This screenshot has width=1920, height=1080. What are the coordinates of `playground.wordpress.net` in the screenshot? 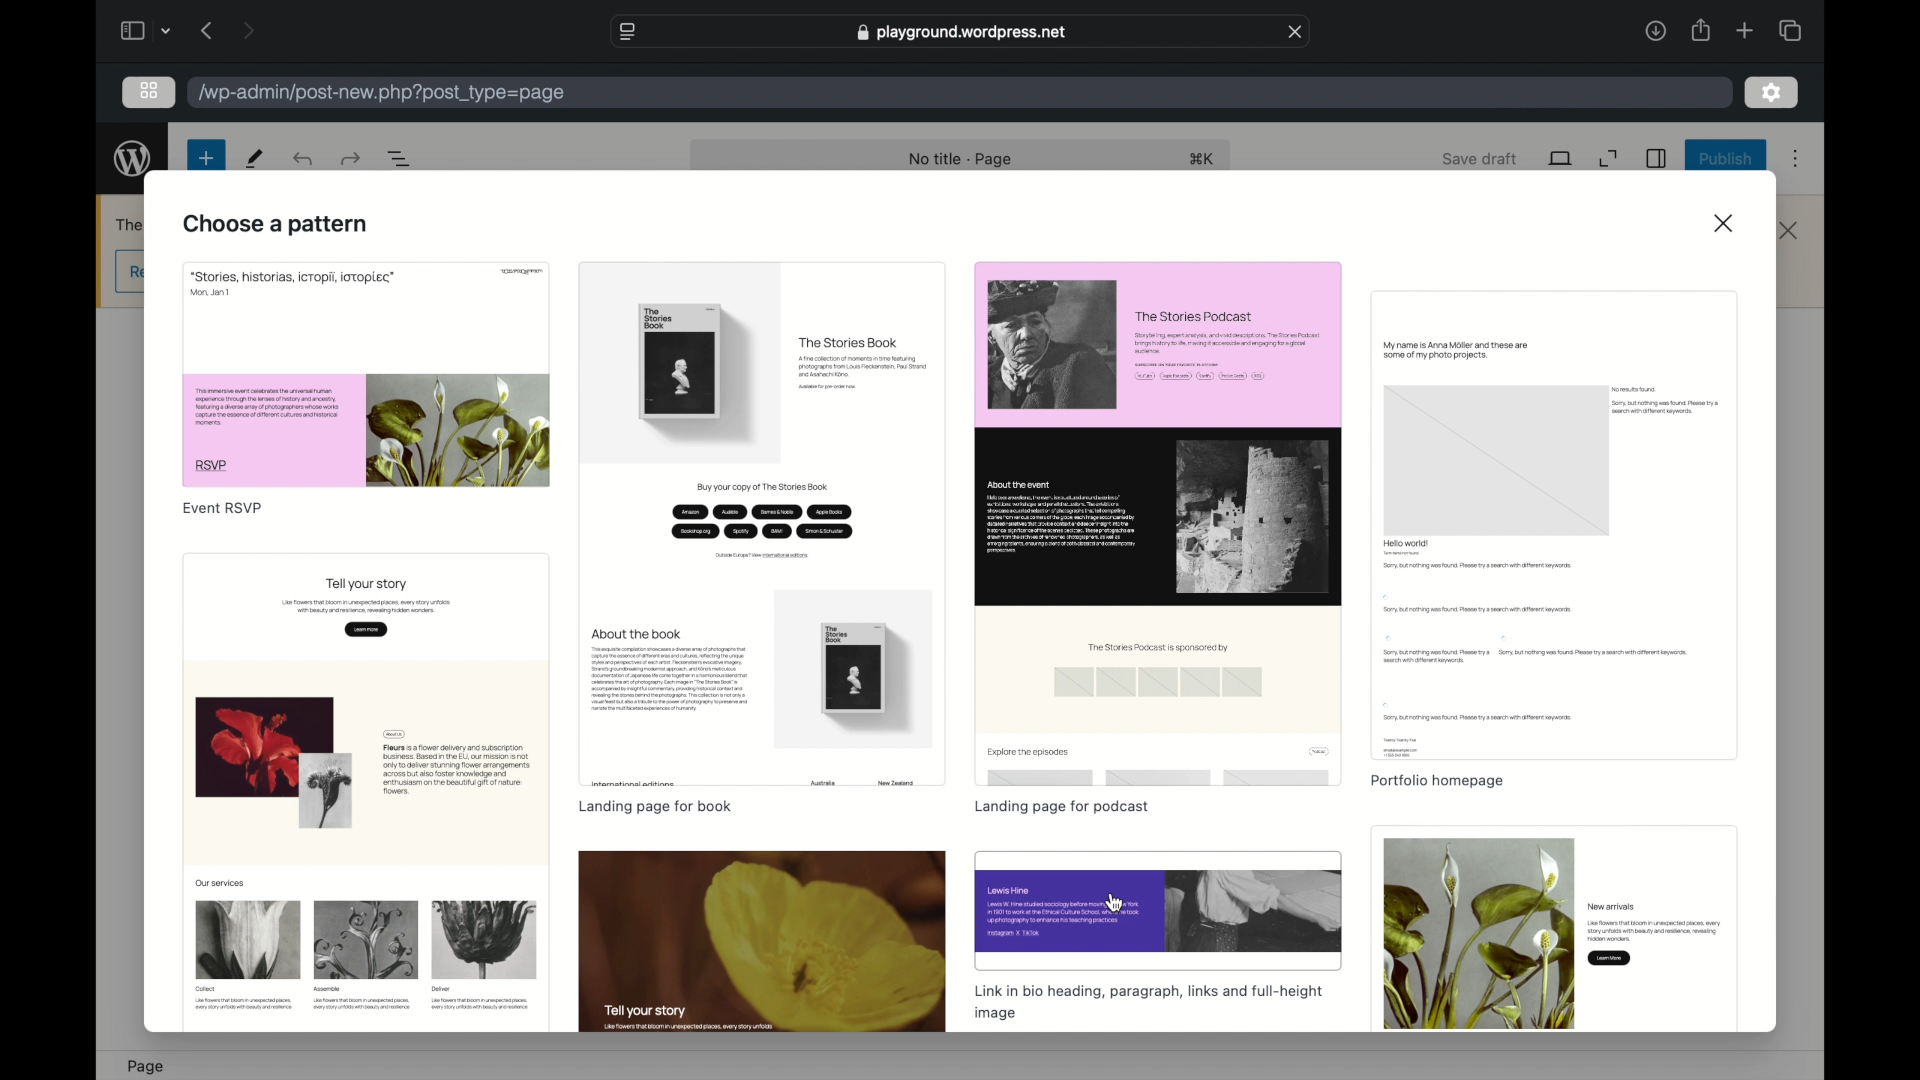 It's located at (964, 31).